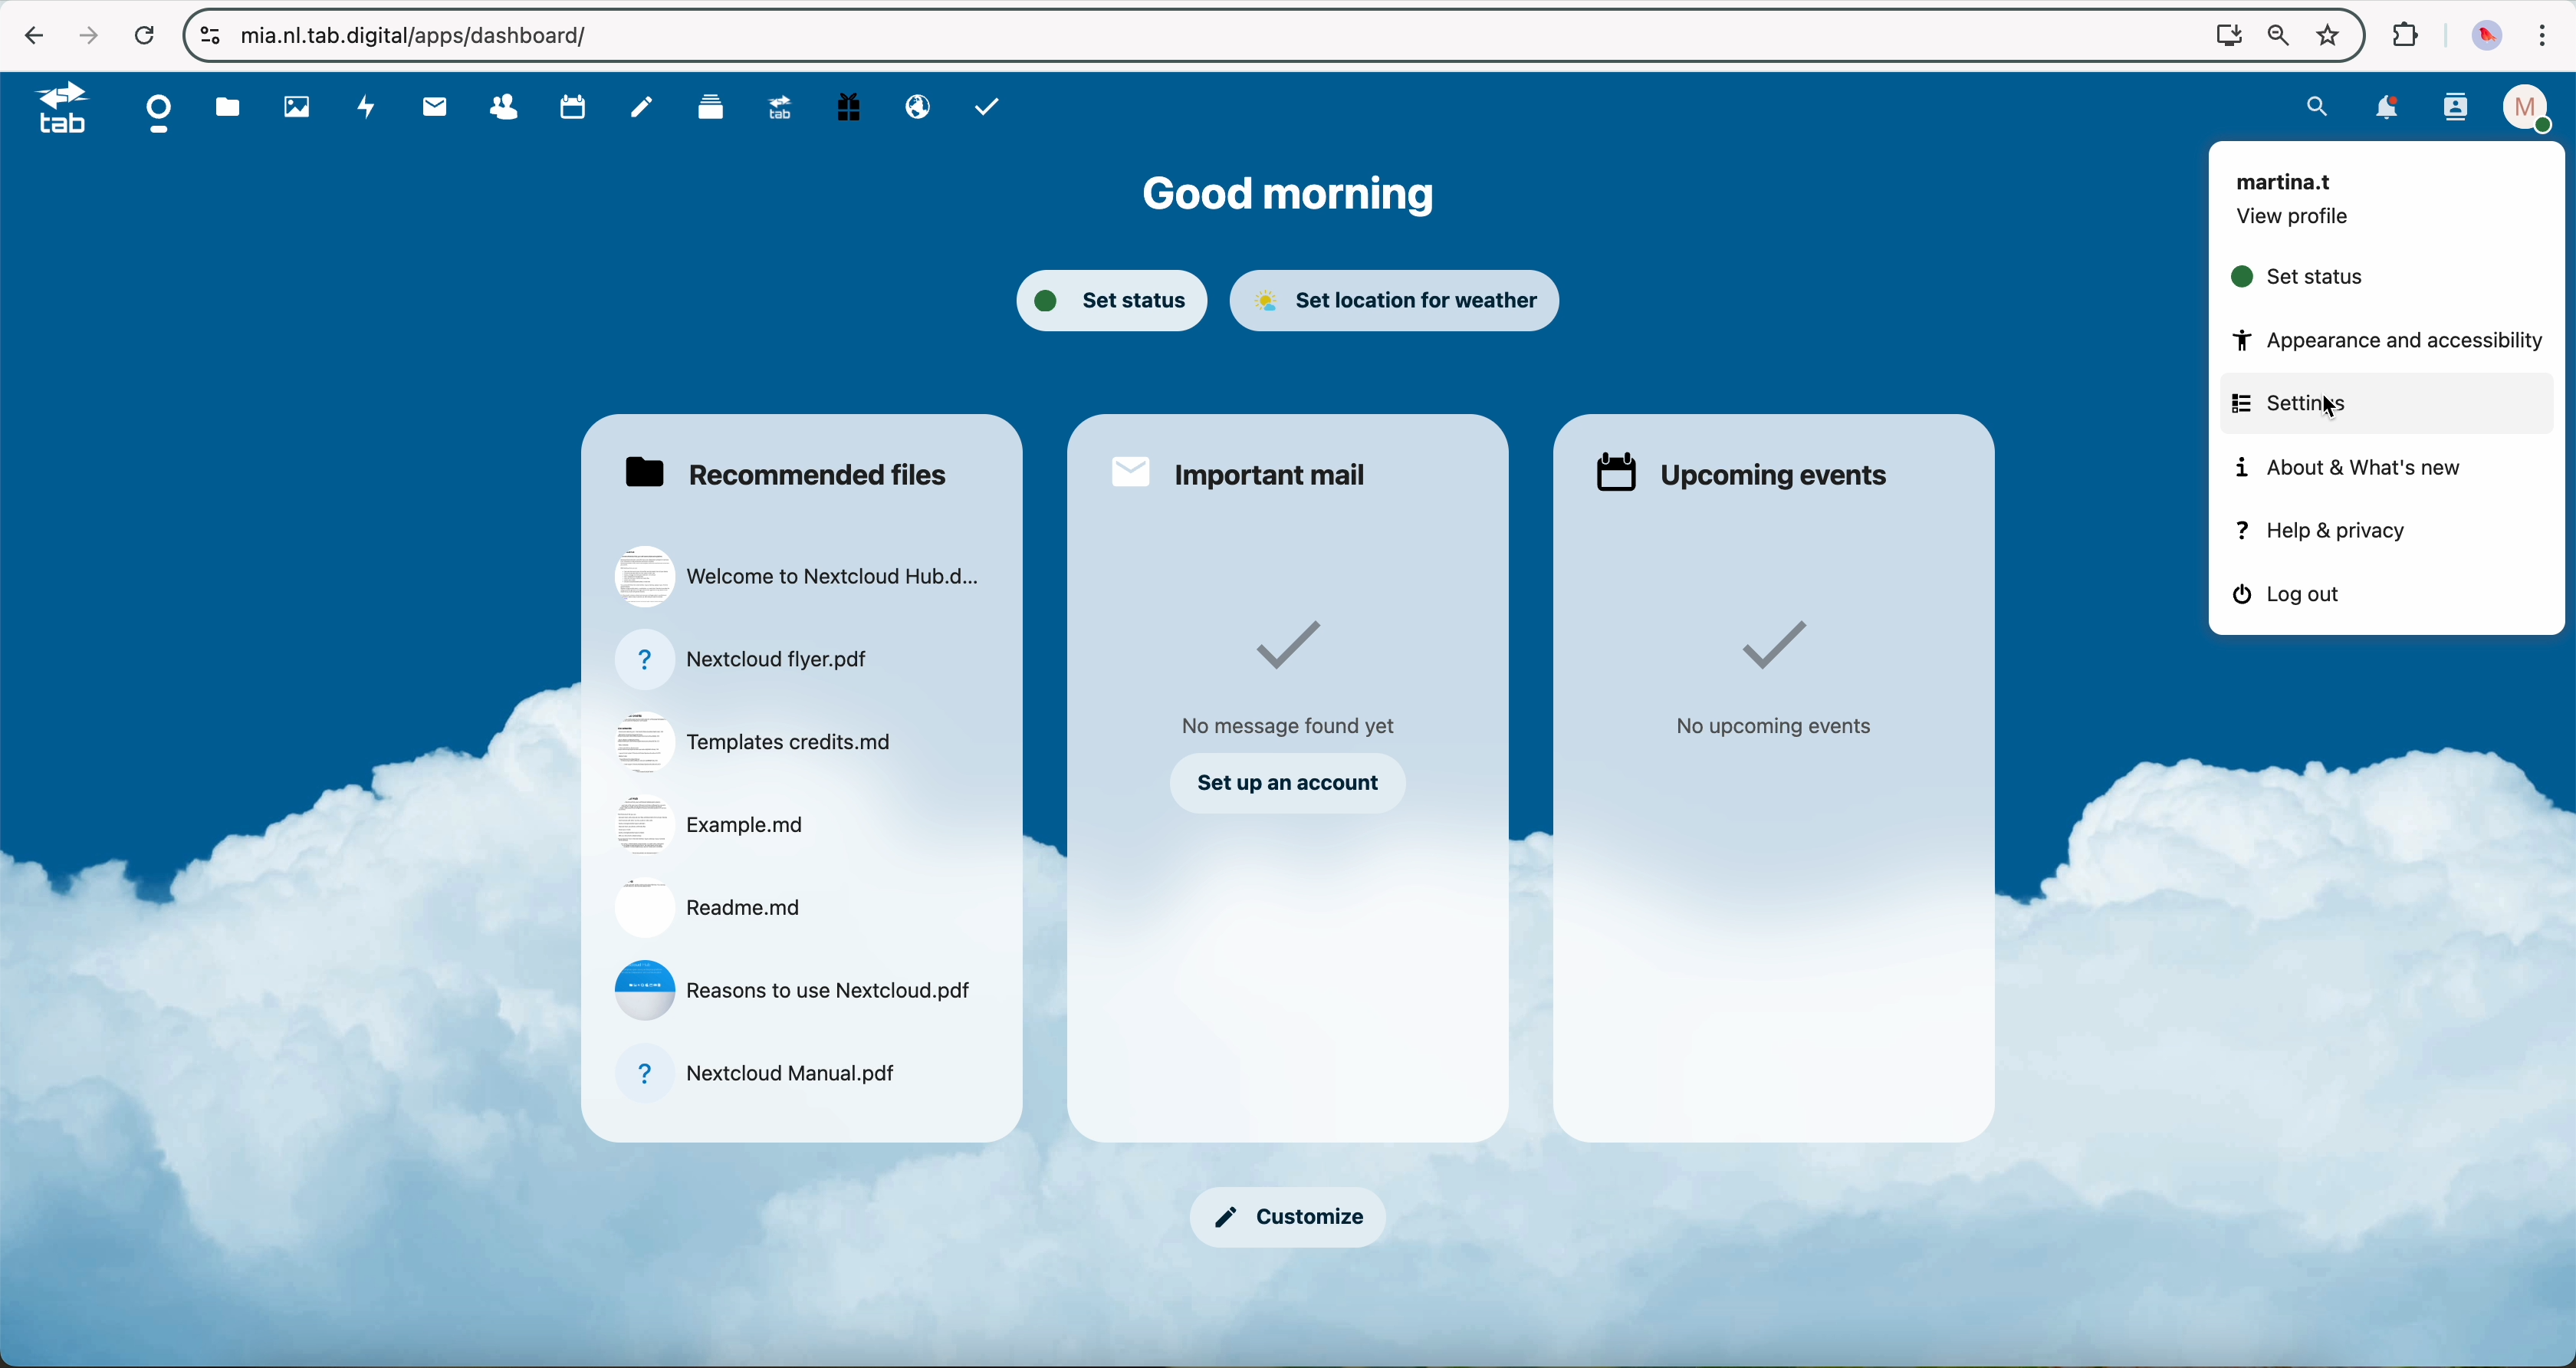 The width and height of the screenshot is (2576, 1368). What do you see at coordinates (2297, 223) in the screenshot?
I see `view profile` at bounding box center [2297, 223].